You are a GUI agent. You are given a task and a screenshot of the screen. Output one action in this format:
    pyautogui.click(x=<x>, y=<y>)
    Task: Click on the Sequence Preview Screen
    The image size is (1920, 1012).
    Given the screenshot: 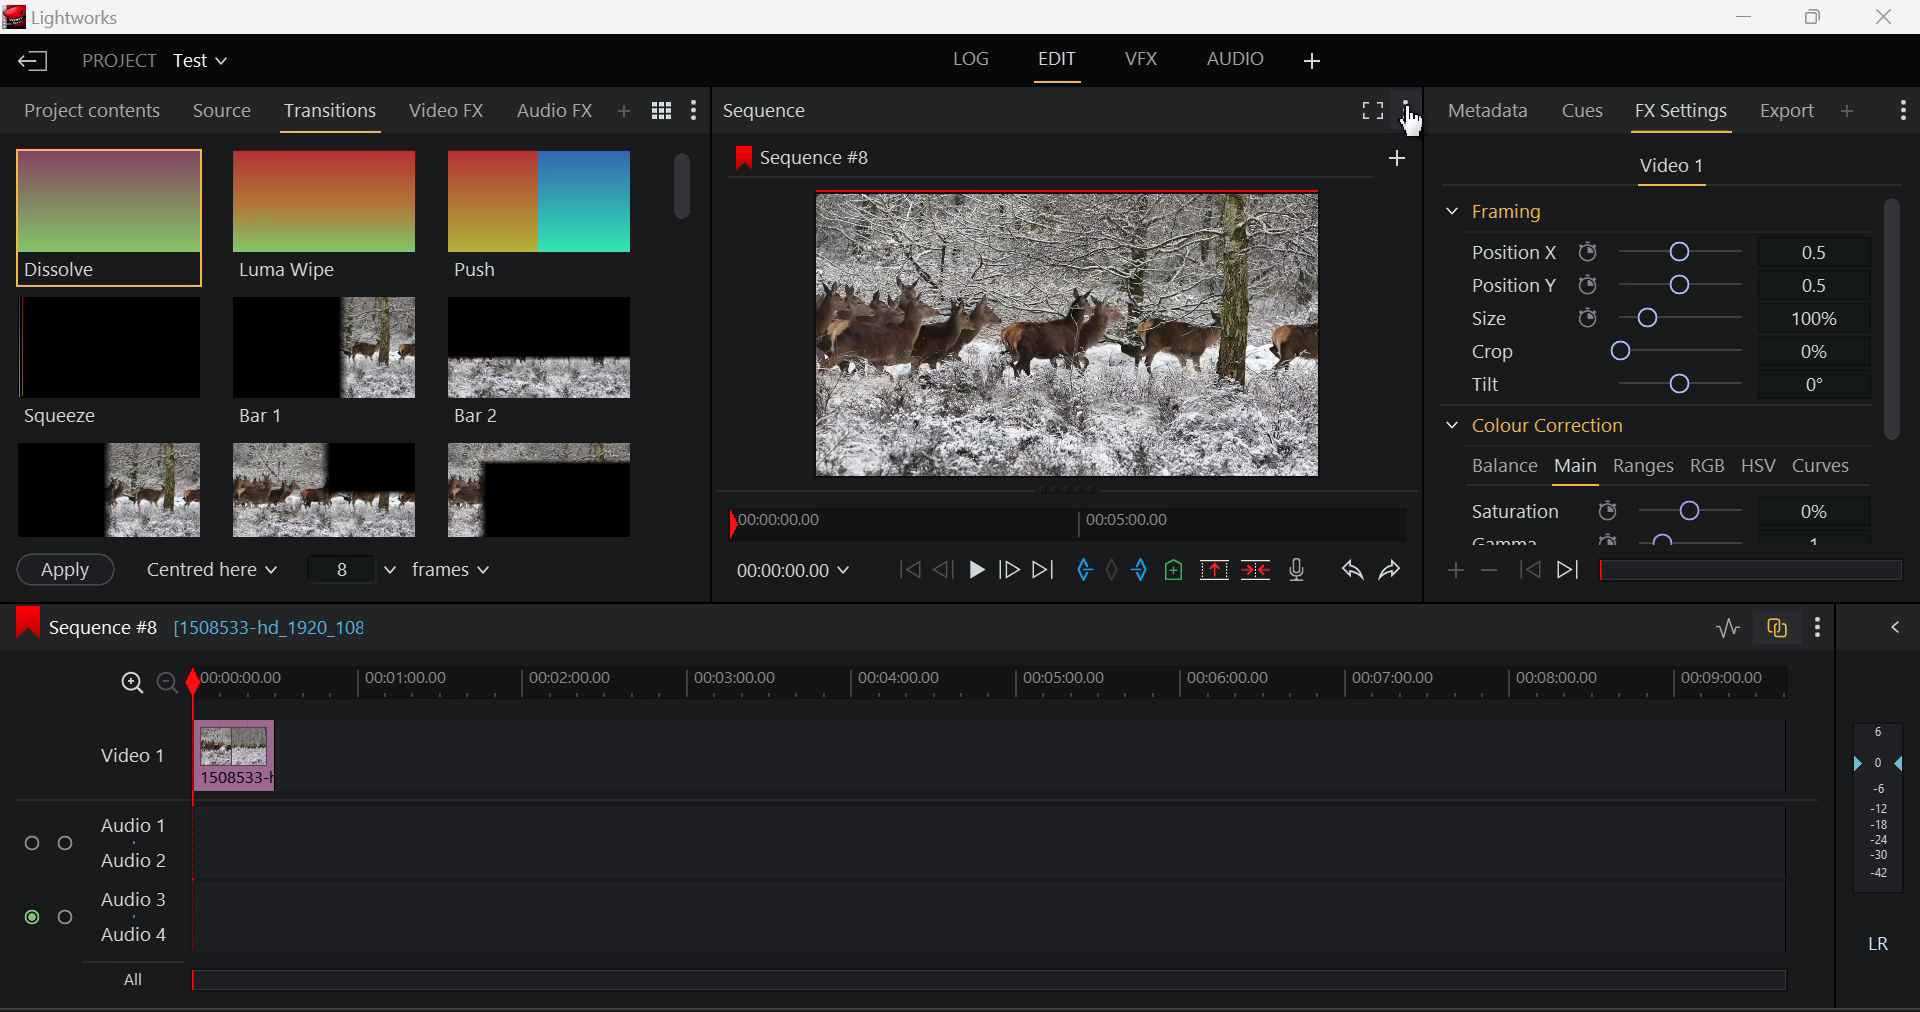 What is the action you would take?
    pyautogui.click(x=1072, y=334)
    